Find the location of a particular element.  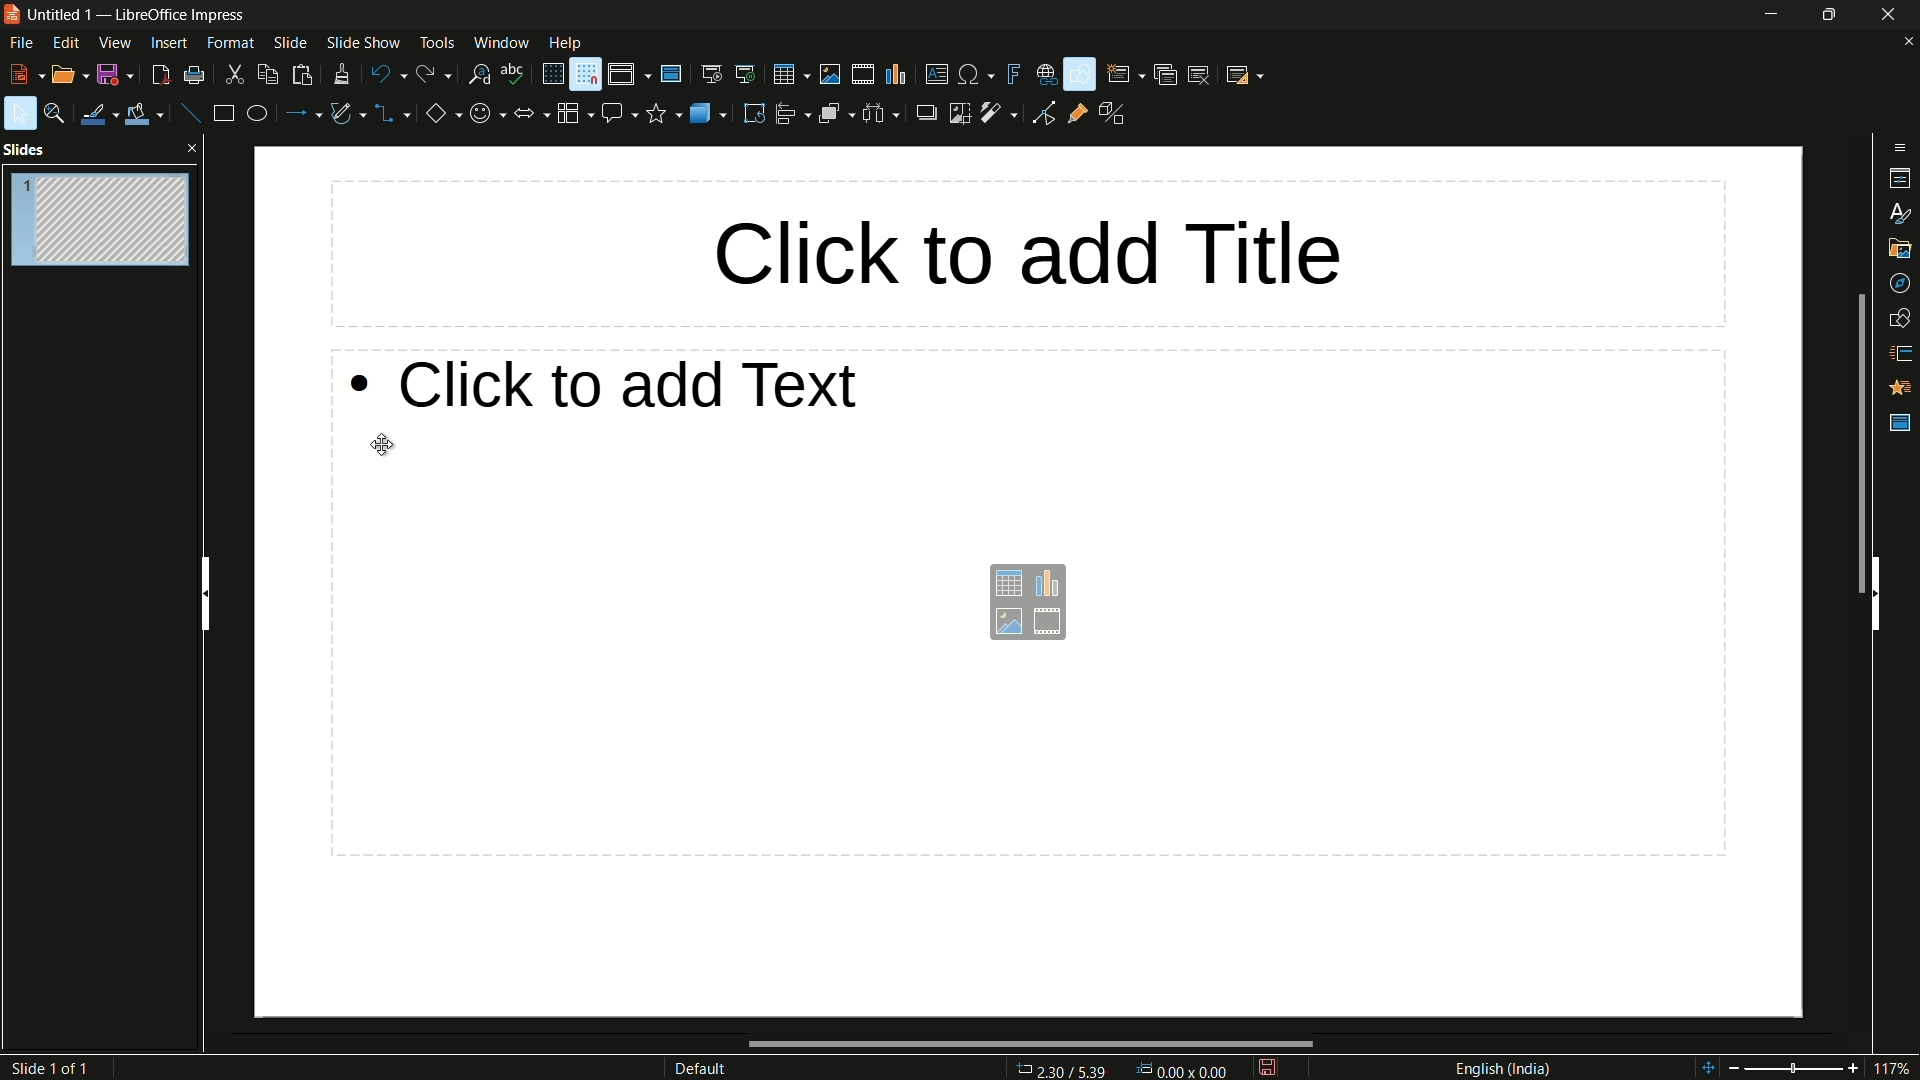

select is located at coordinates (19, 113).